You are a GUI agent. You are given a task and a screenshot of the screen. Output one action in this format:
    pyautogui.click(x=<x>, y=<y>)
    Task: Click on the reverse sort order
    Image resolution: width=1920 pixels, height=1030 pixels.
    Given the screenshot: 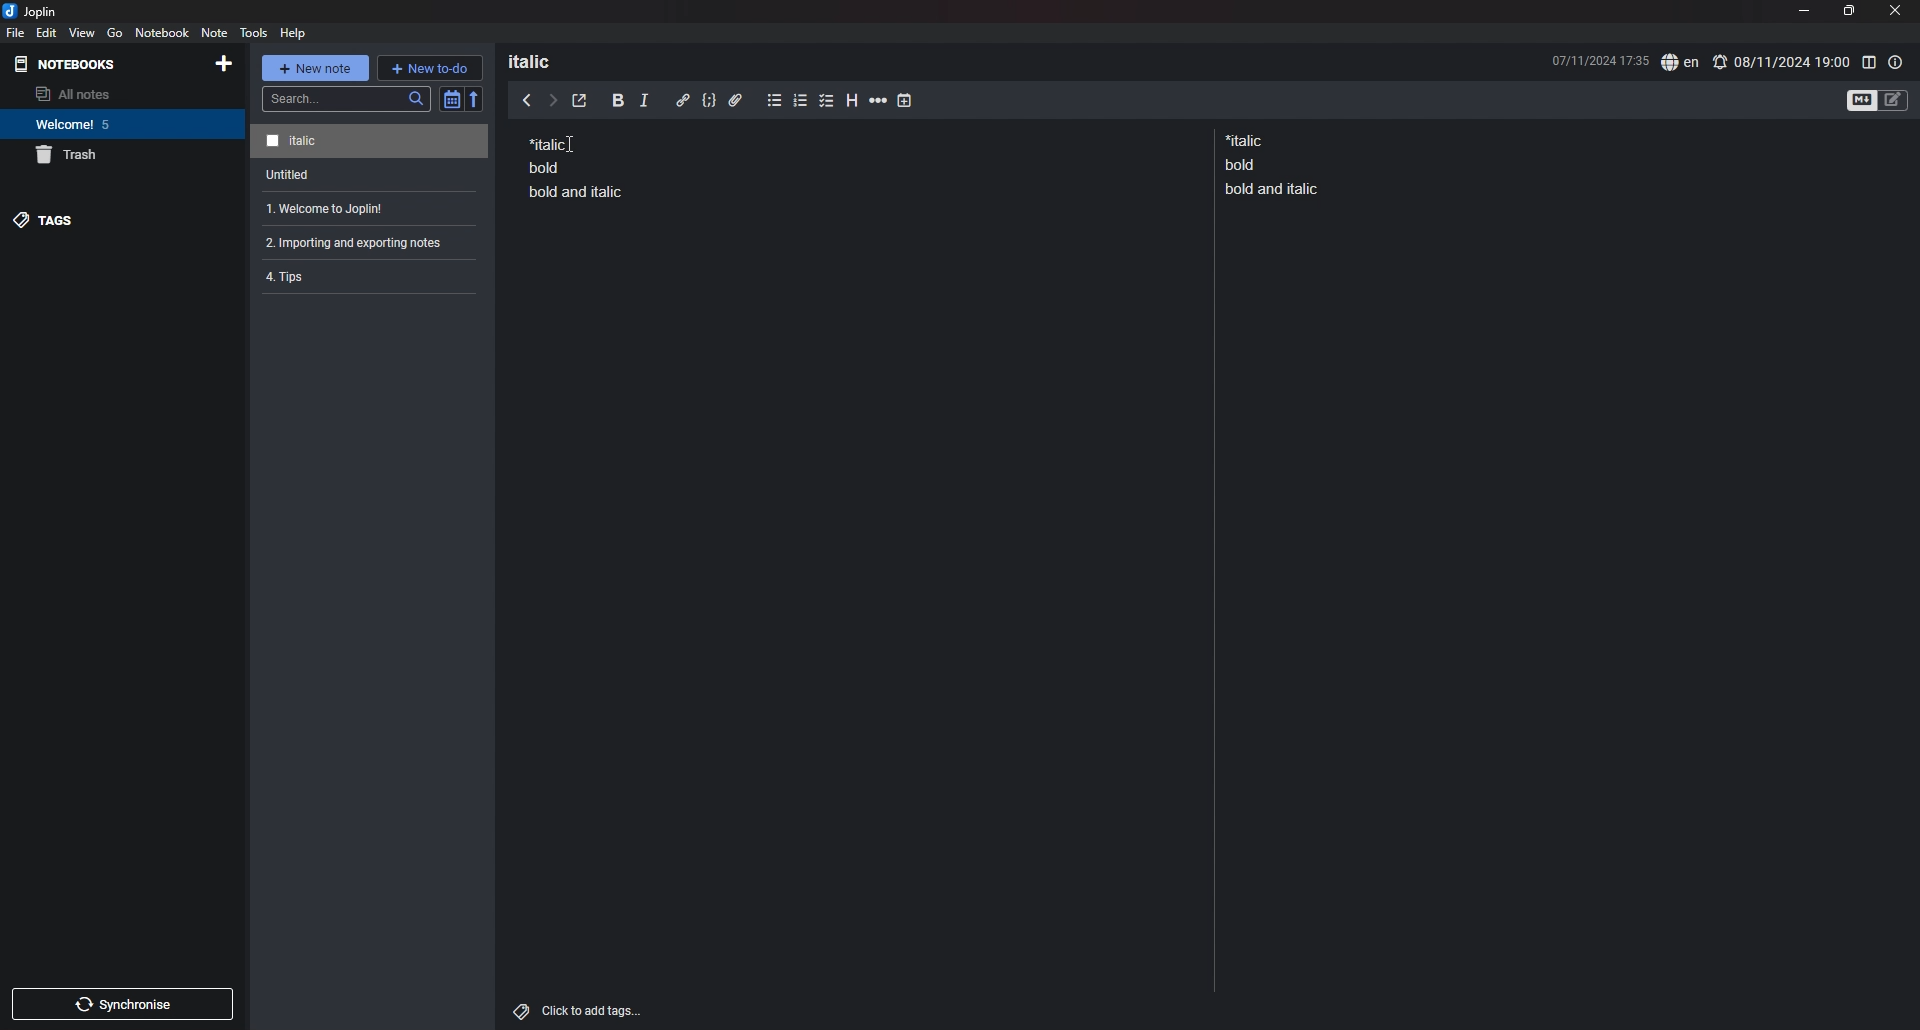 What is the action you would take?
    pyautogui.click(x=475, y=98)
    